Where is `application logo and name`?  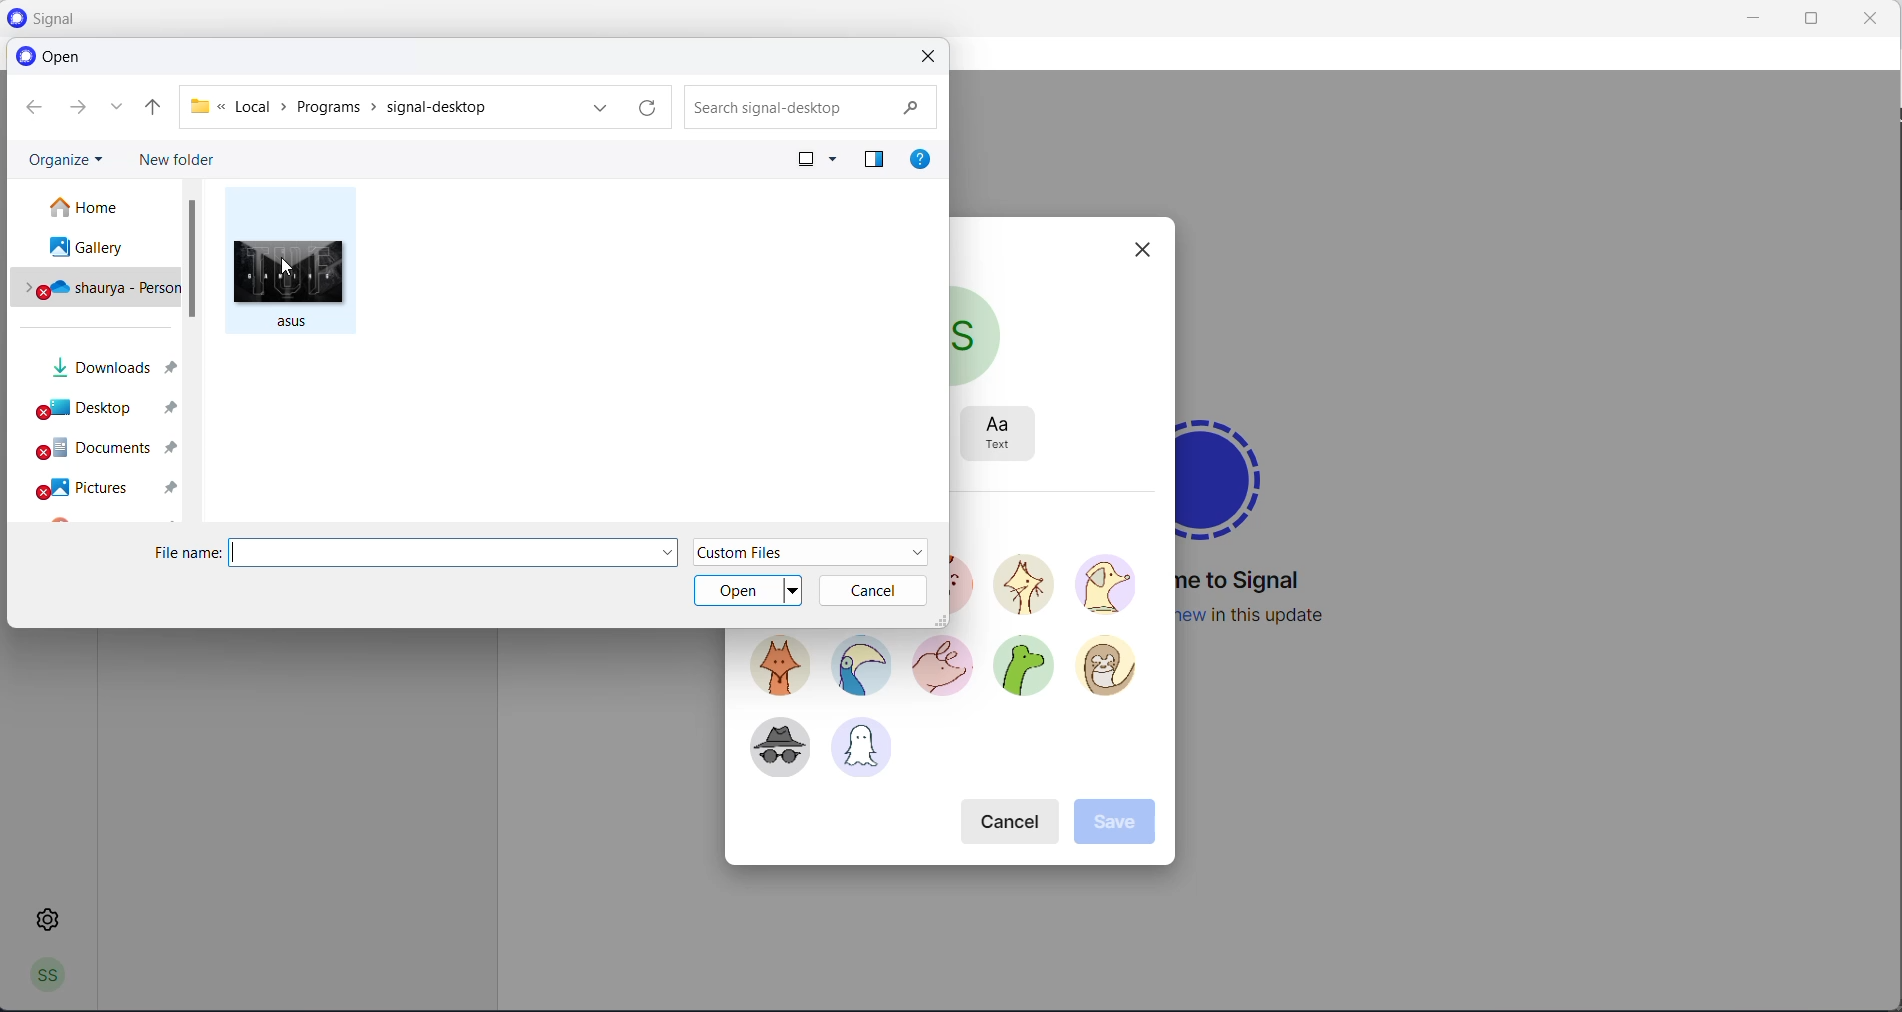
application logo and name is located at coordinates (98, 19).